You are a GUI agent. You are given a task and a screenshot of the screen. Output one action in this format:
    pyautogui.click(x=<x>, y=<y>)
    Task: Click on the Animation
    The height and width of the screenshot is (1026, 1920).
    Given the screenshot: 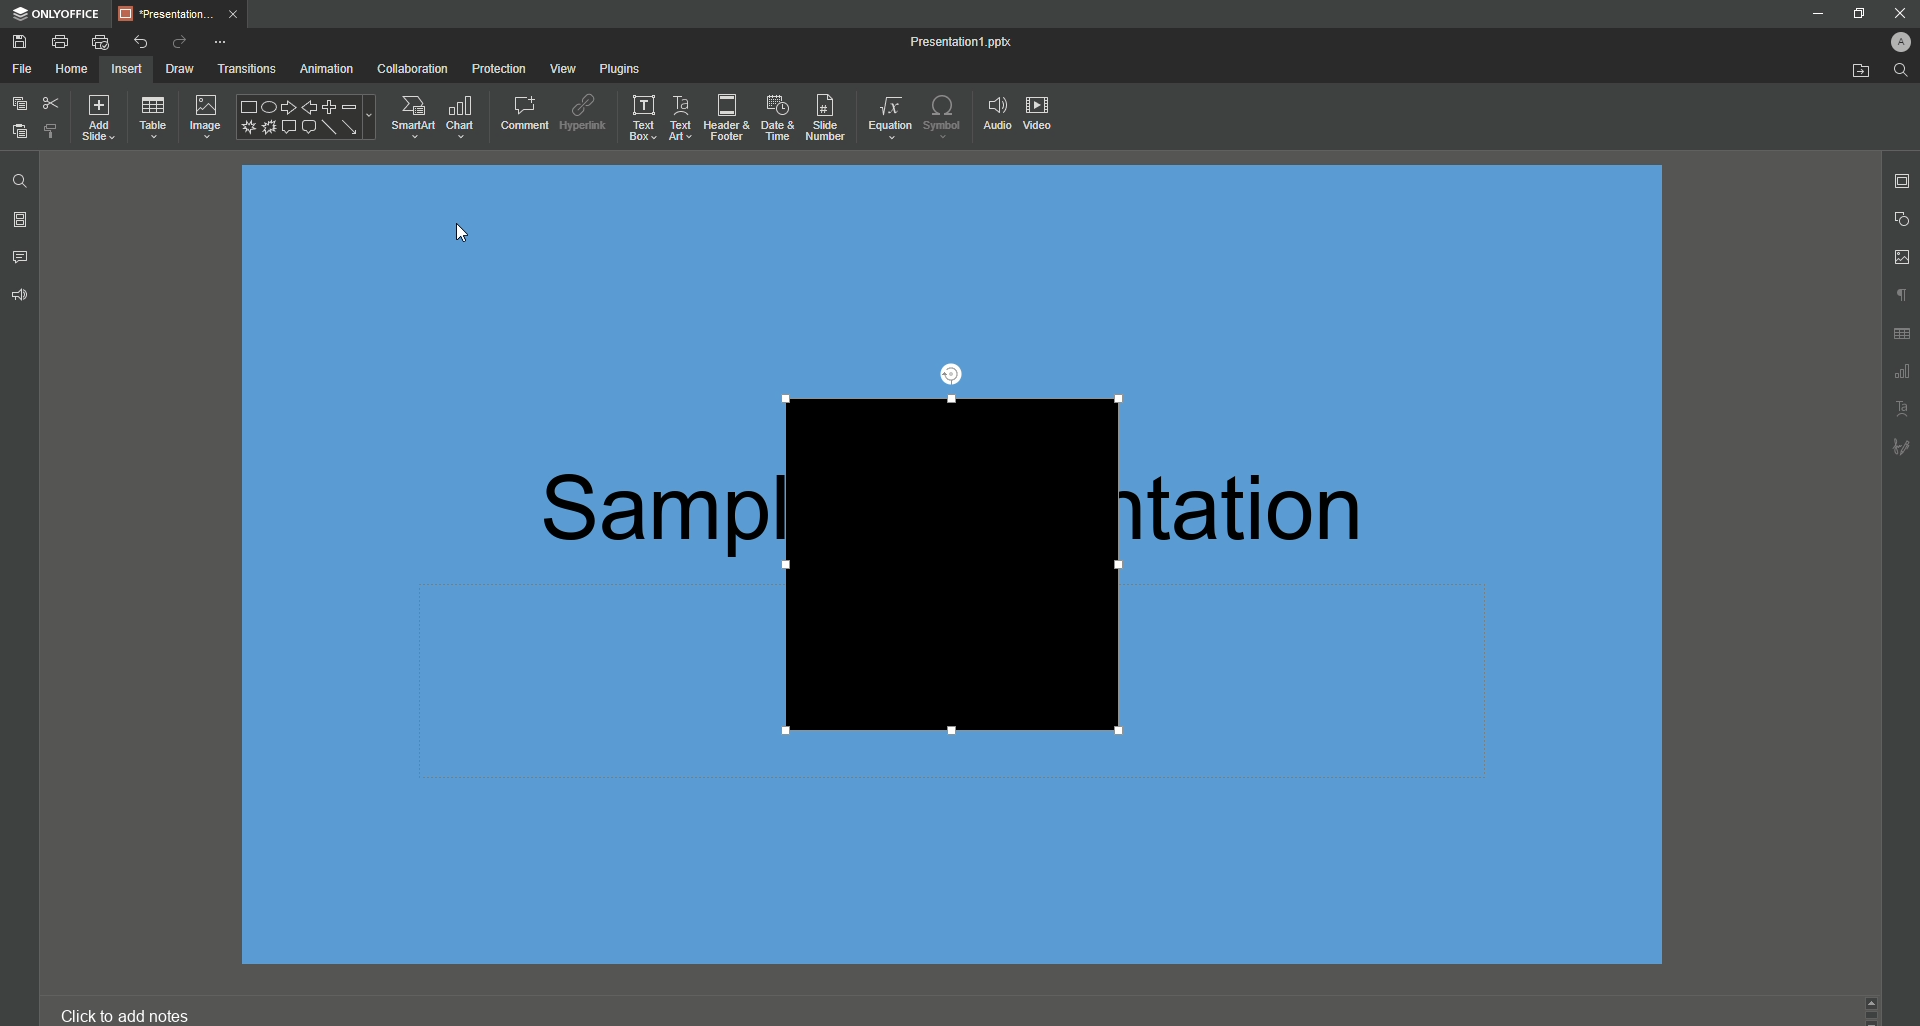 What is the action you would take?
    pyautogui.click(x=322, y=68)
    